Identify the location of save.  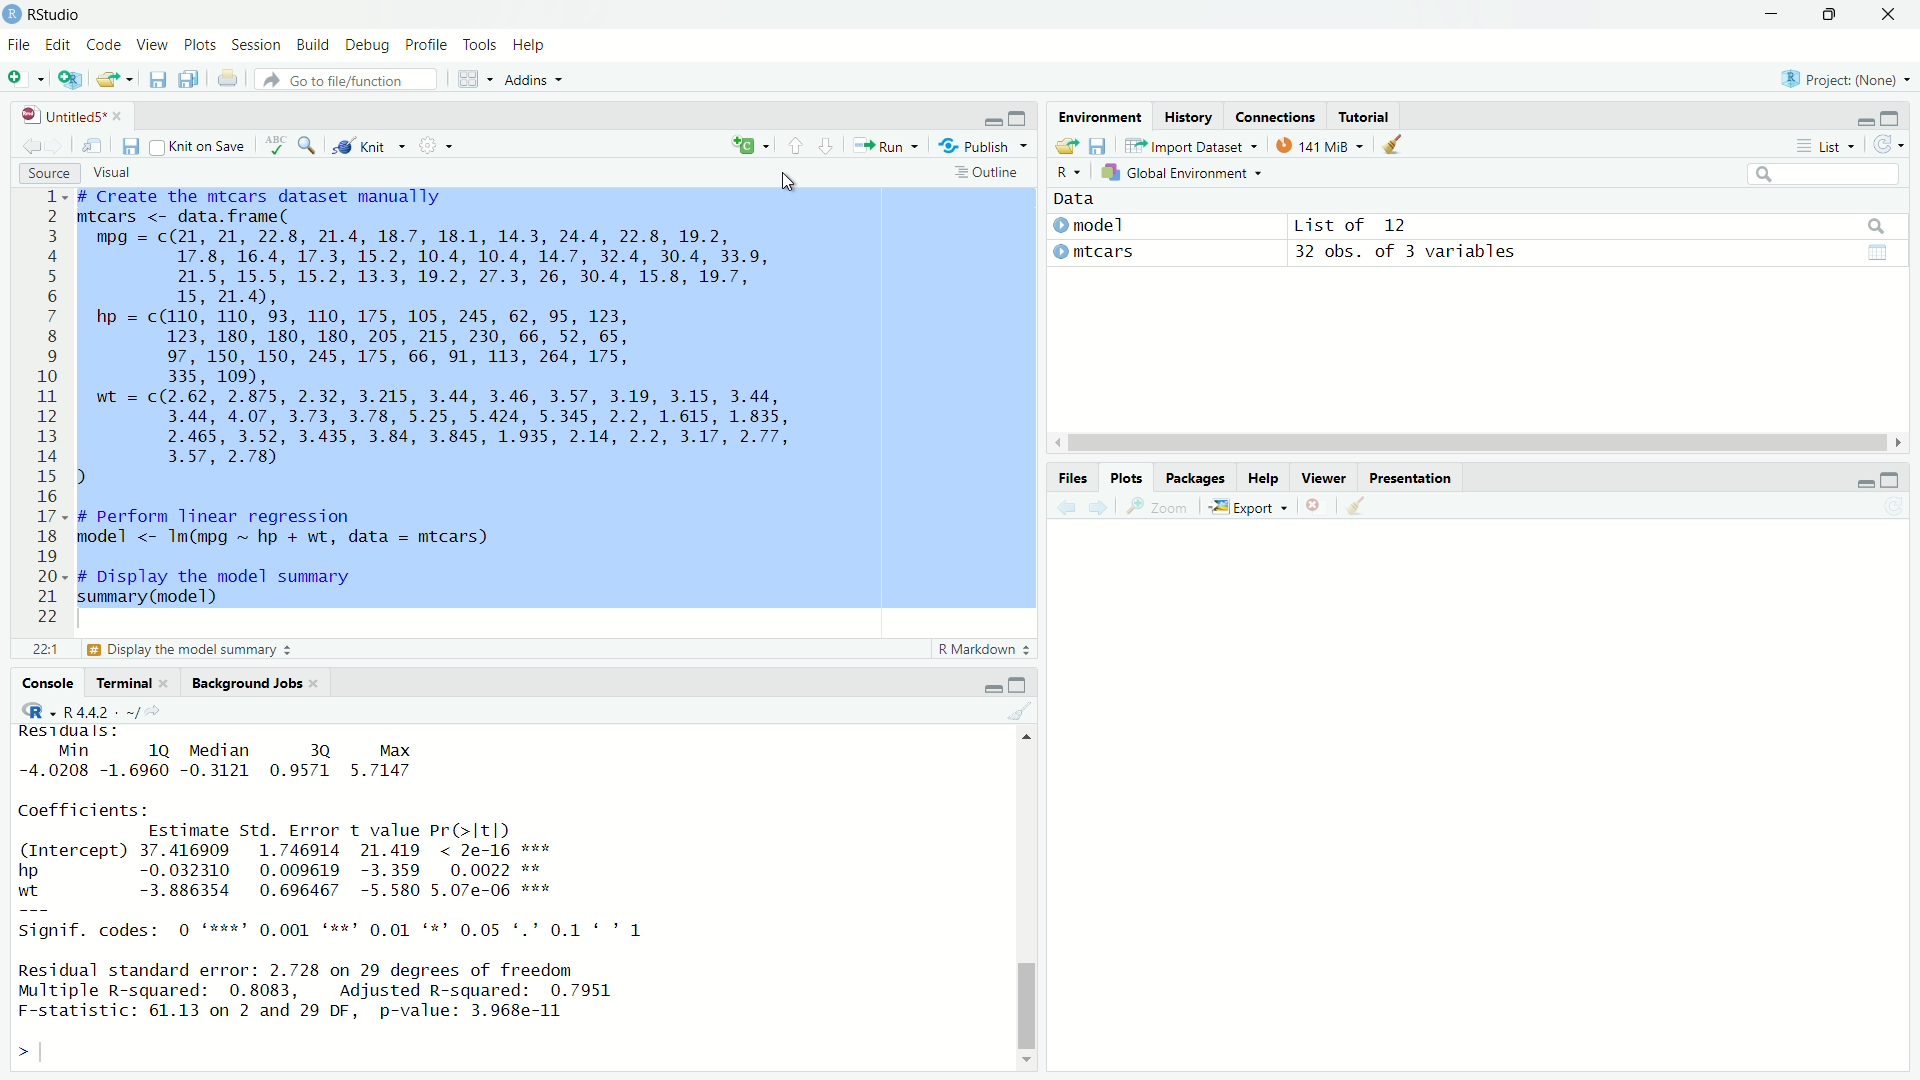
(130, 147).